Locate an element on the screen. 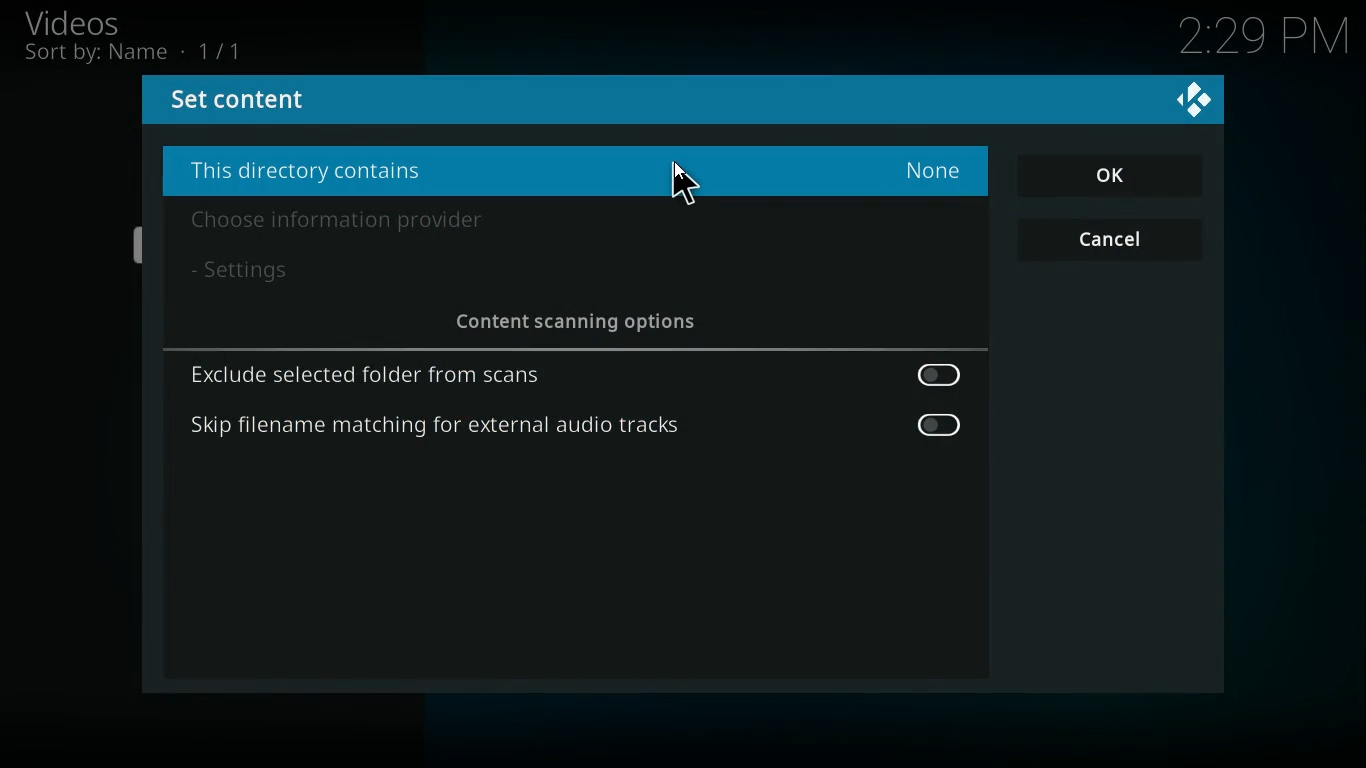  choose information provider is located at coordinates (352, 219).